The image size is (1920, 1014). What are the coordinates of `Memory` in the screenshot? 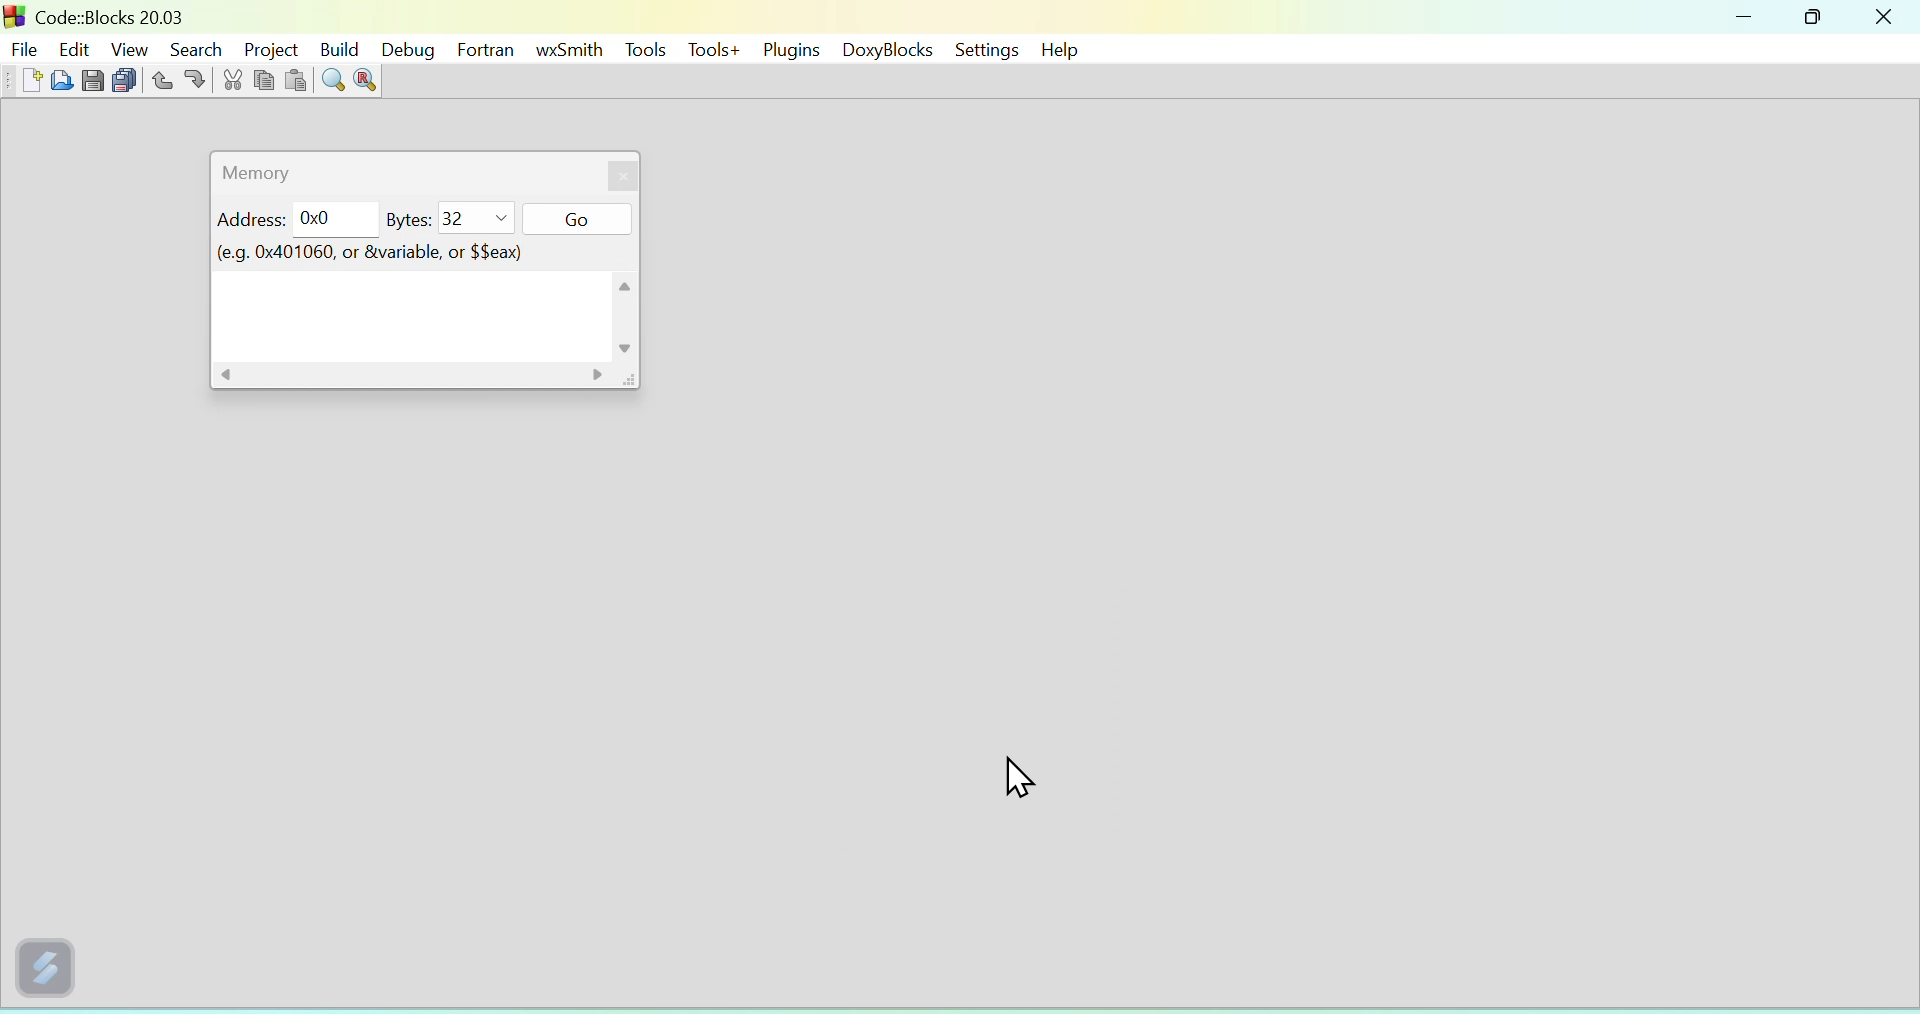 It's located at (262, 172).